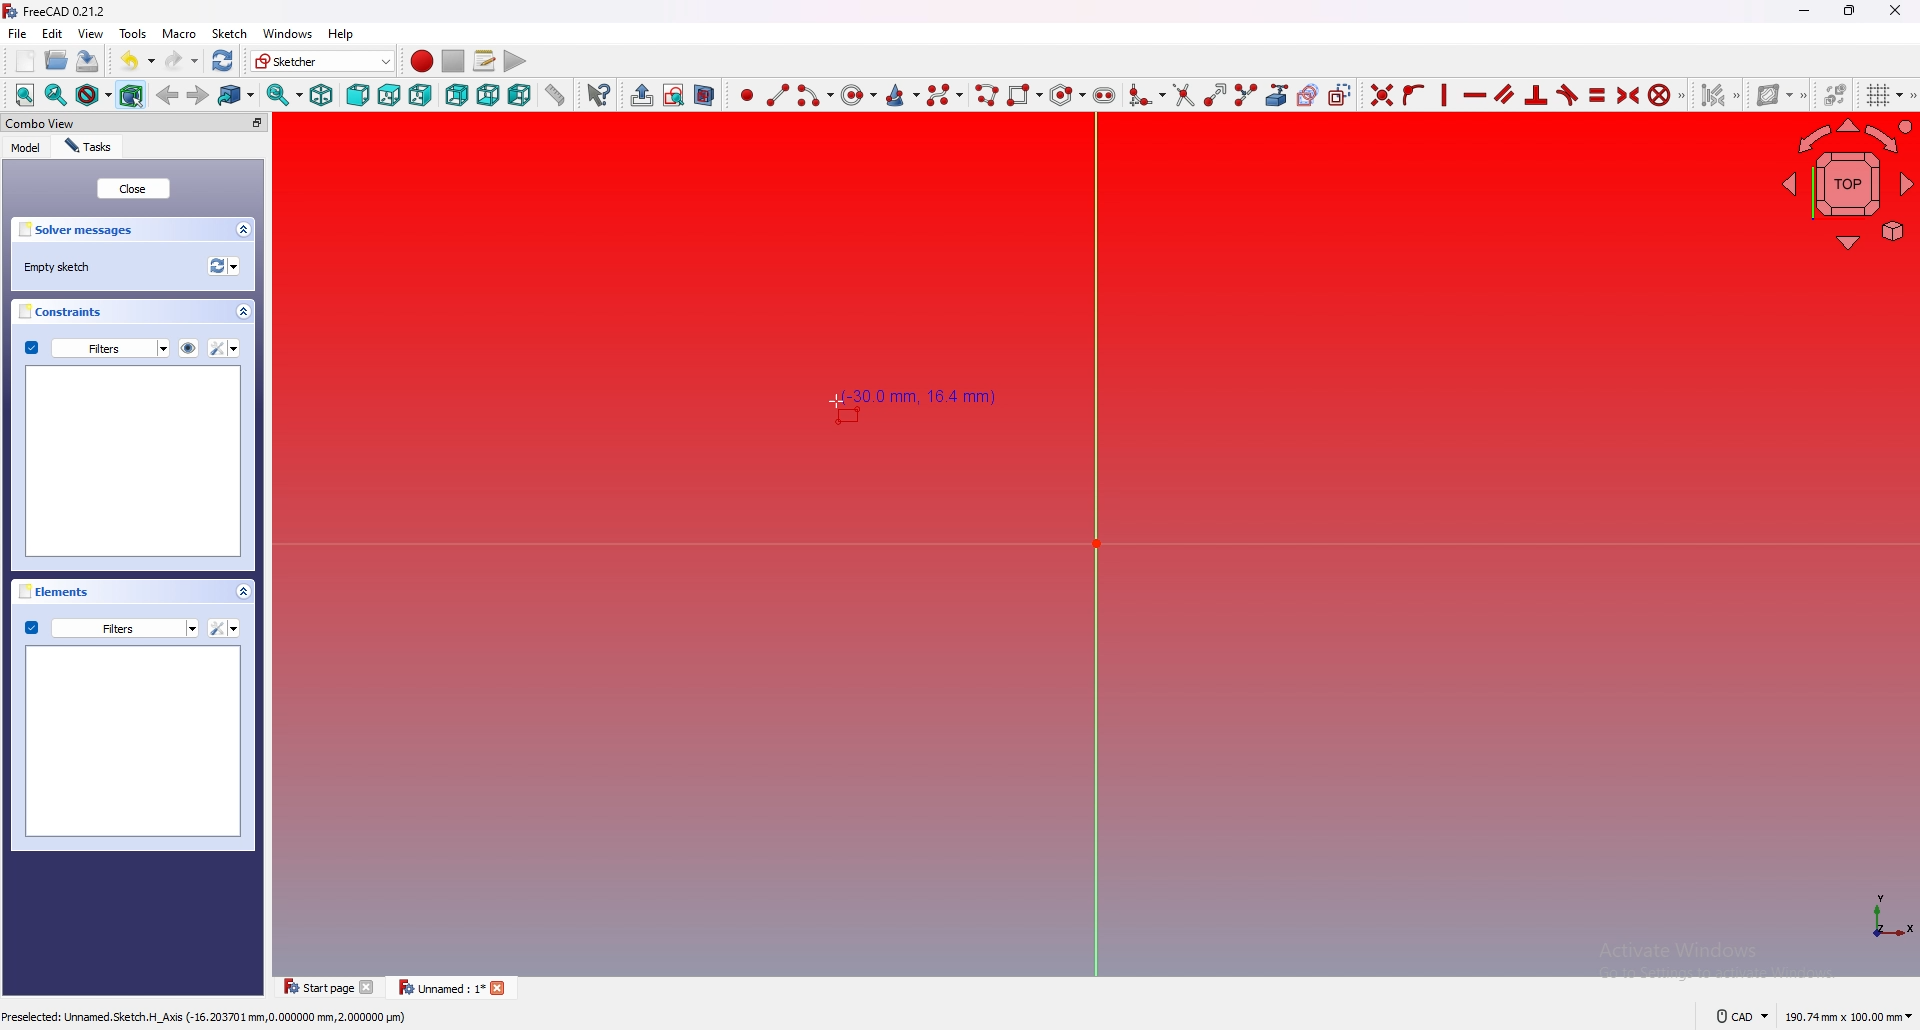  What do you see at coordinates (39, 122) in the screenshot?
I see `combo view` at bounding box center [39, 122].